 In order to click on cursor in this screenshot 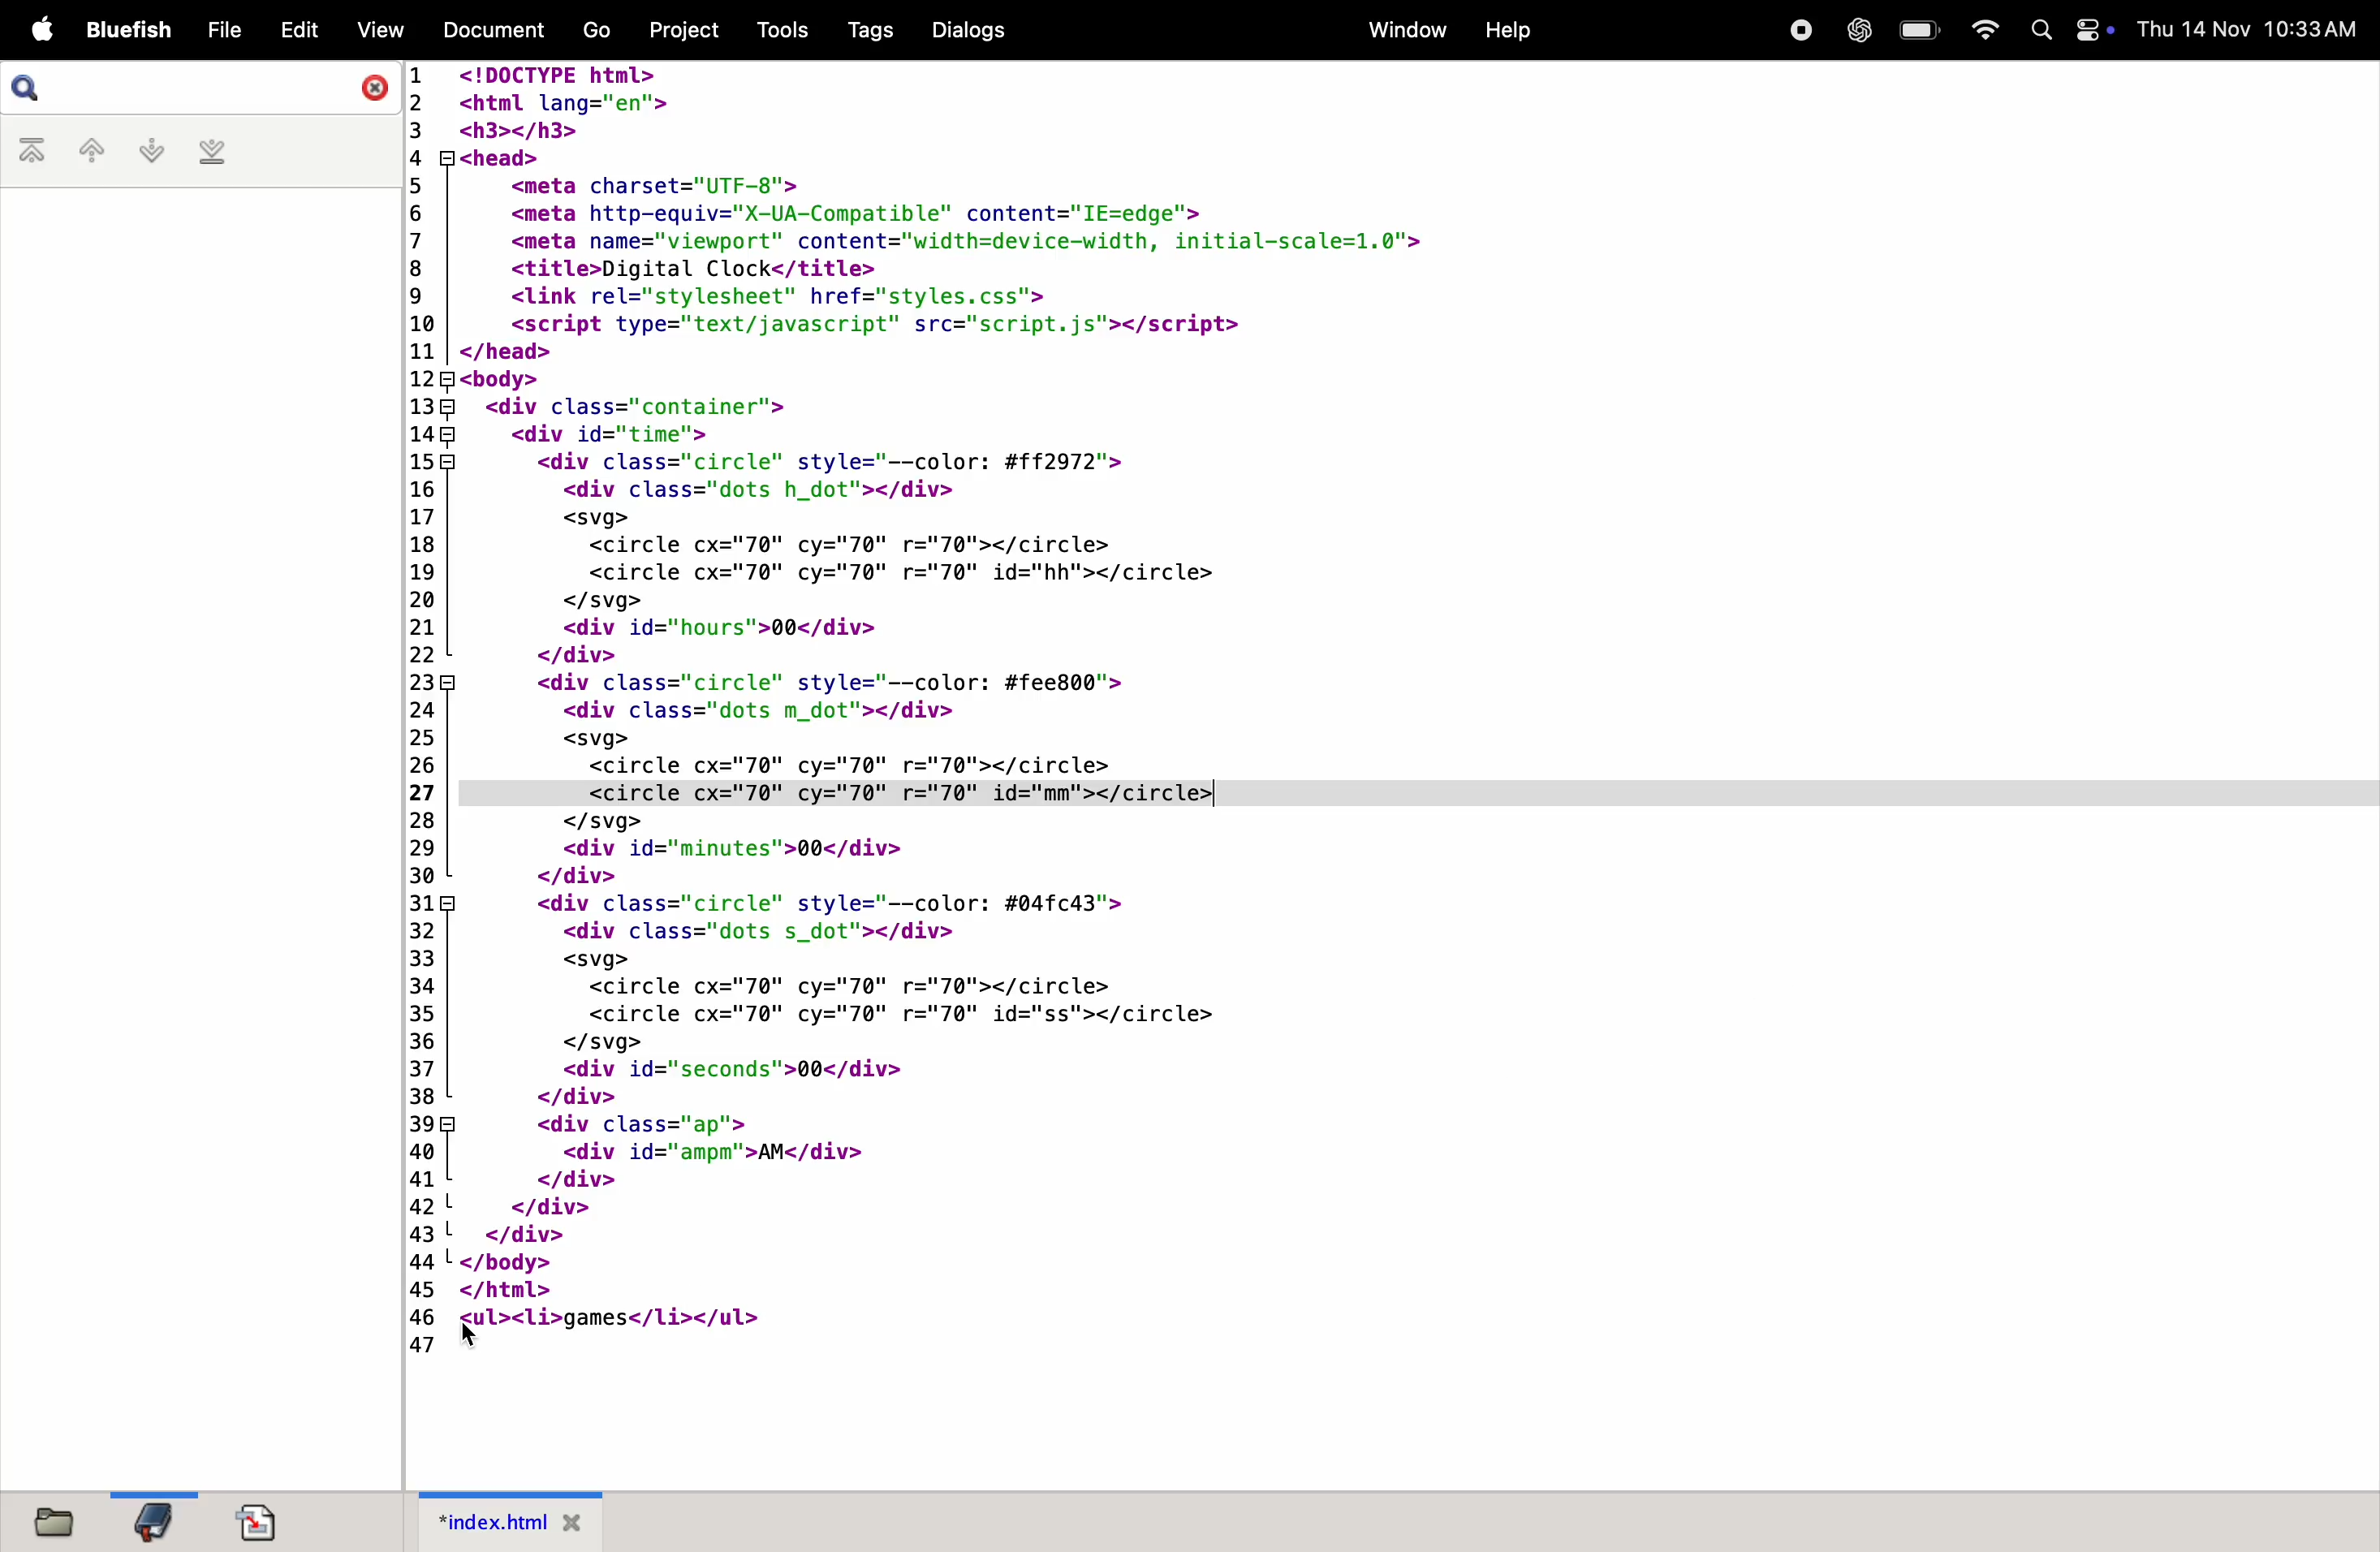, I will do `click(472, 1332)`.